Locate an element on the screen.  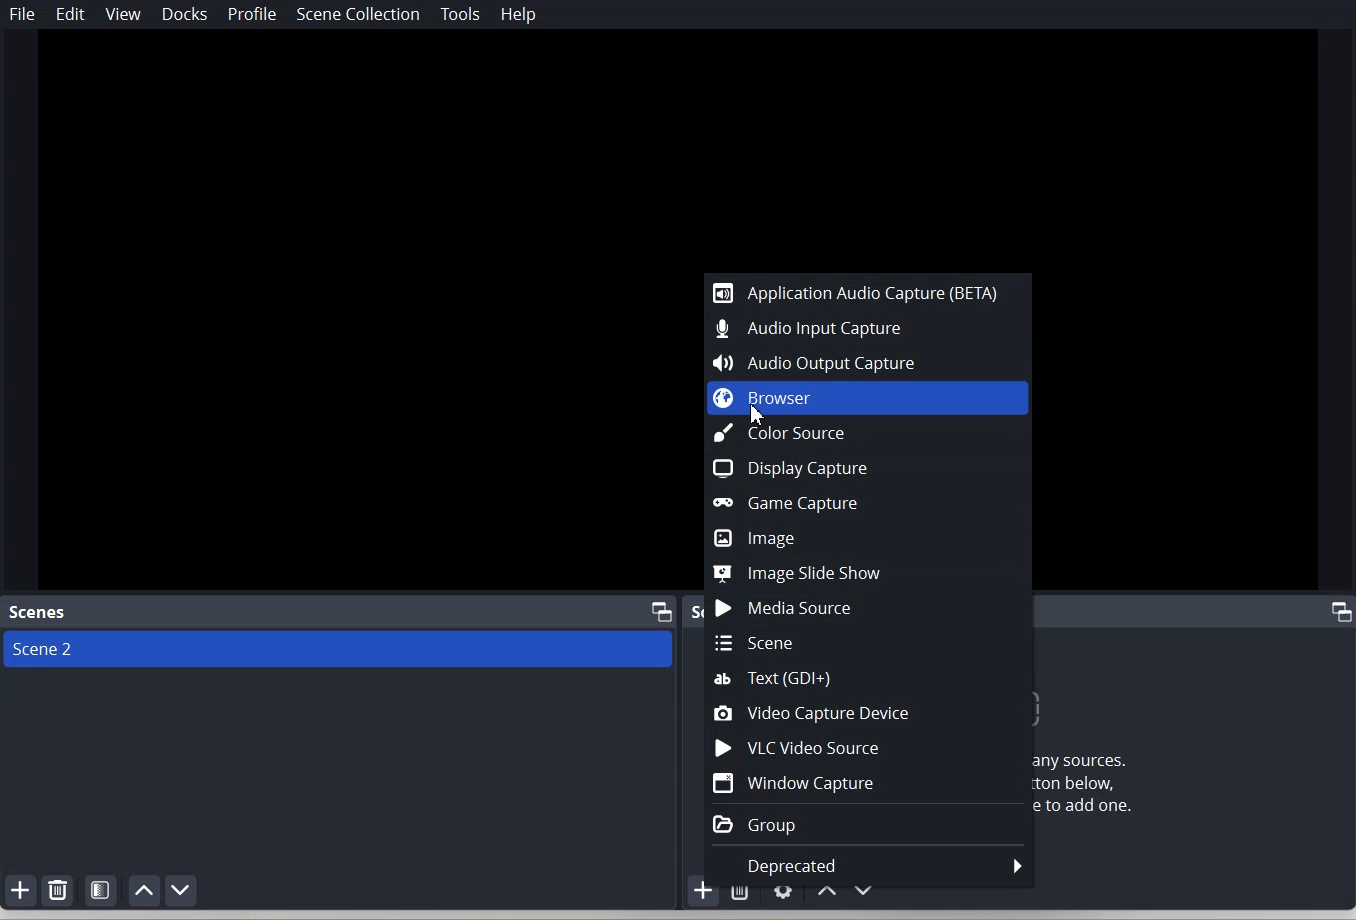
Text GDI is located at coordinates (869, 679).